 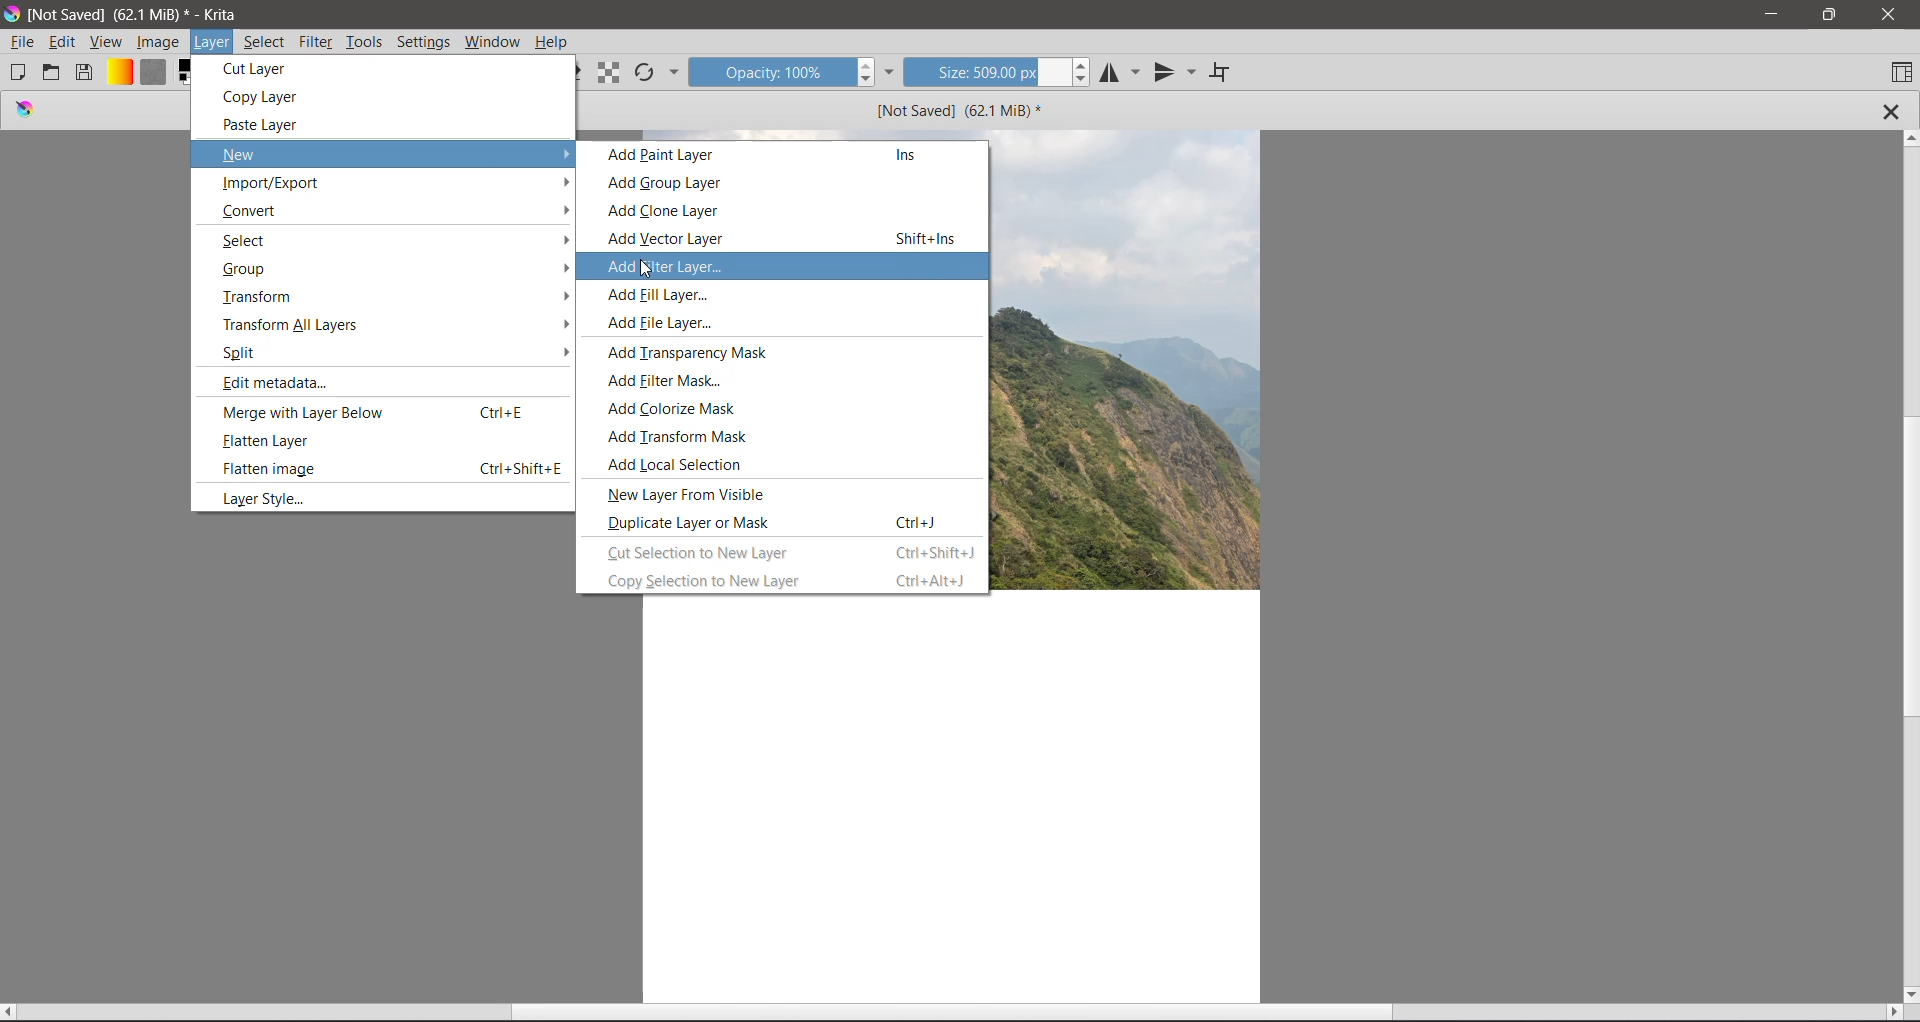 I want to click on Set the background and foreground colro selector, so click(x=183, y=73).